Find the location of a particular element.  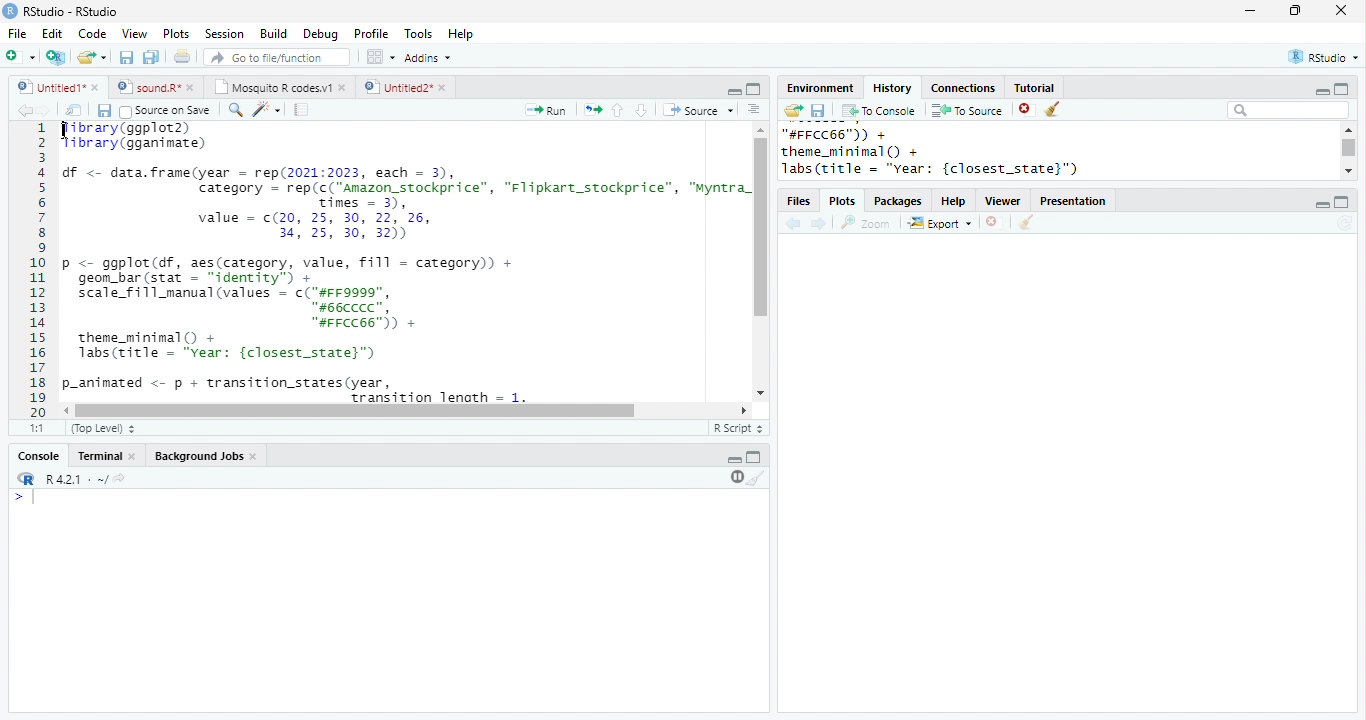

Help is located at coordinates (460, 33).